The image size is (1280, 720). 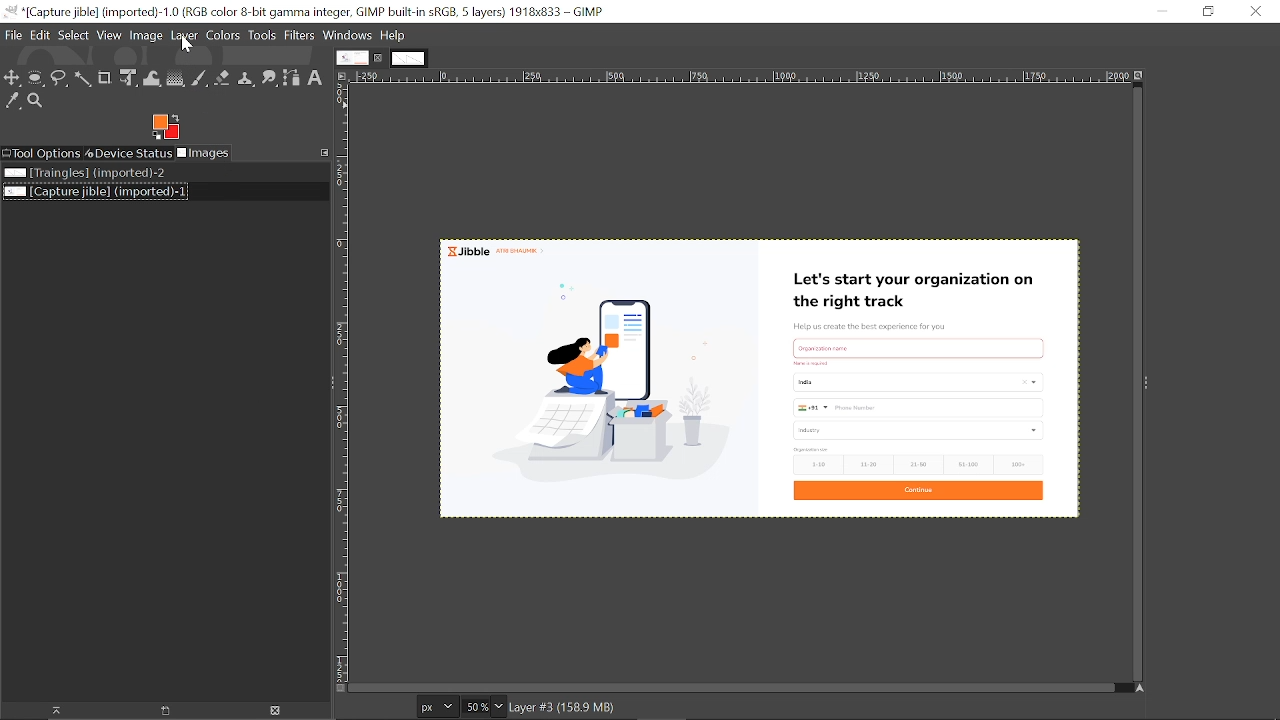 I want to click on Gradient tool, so click(x=175, y=78).